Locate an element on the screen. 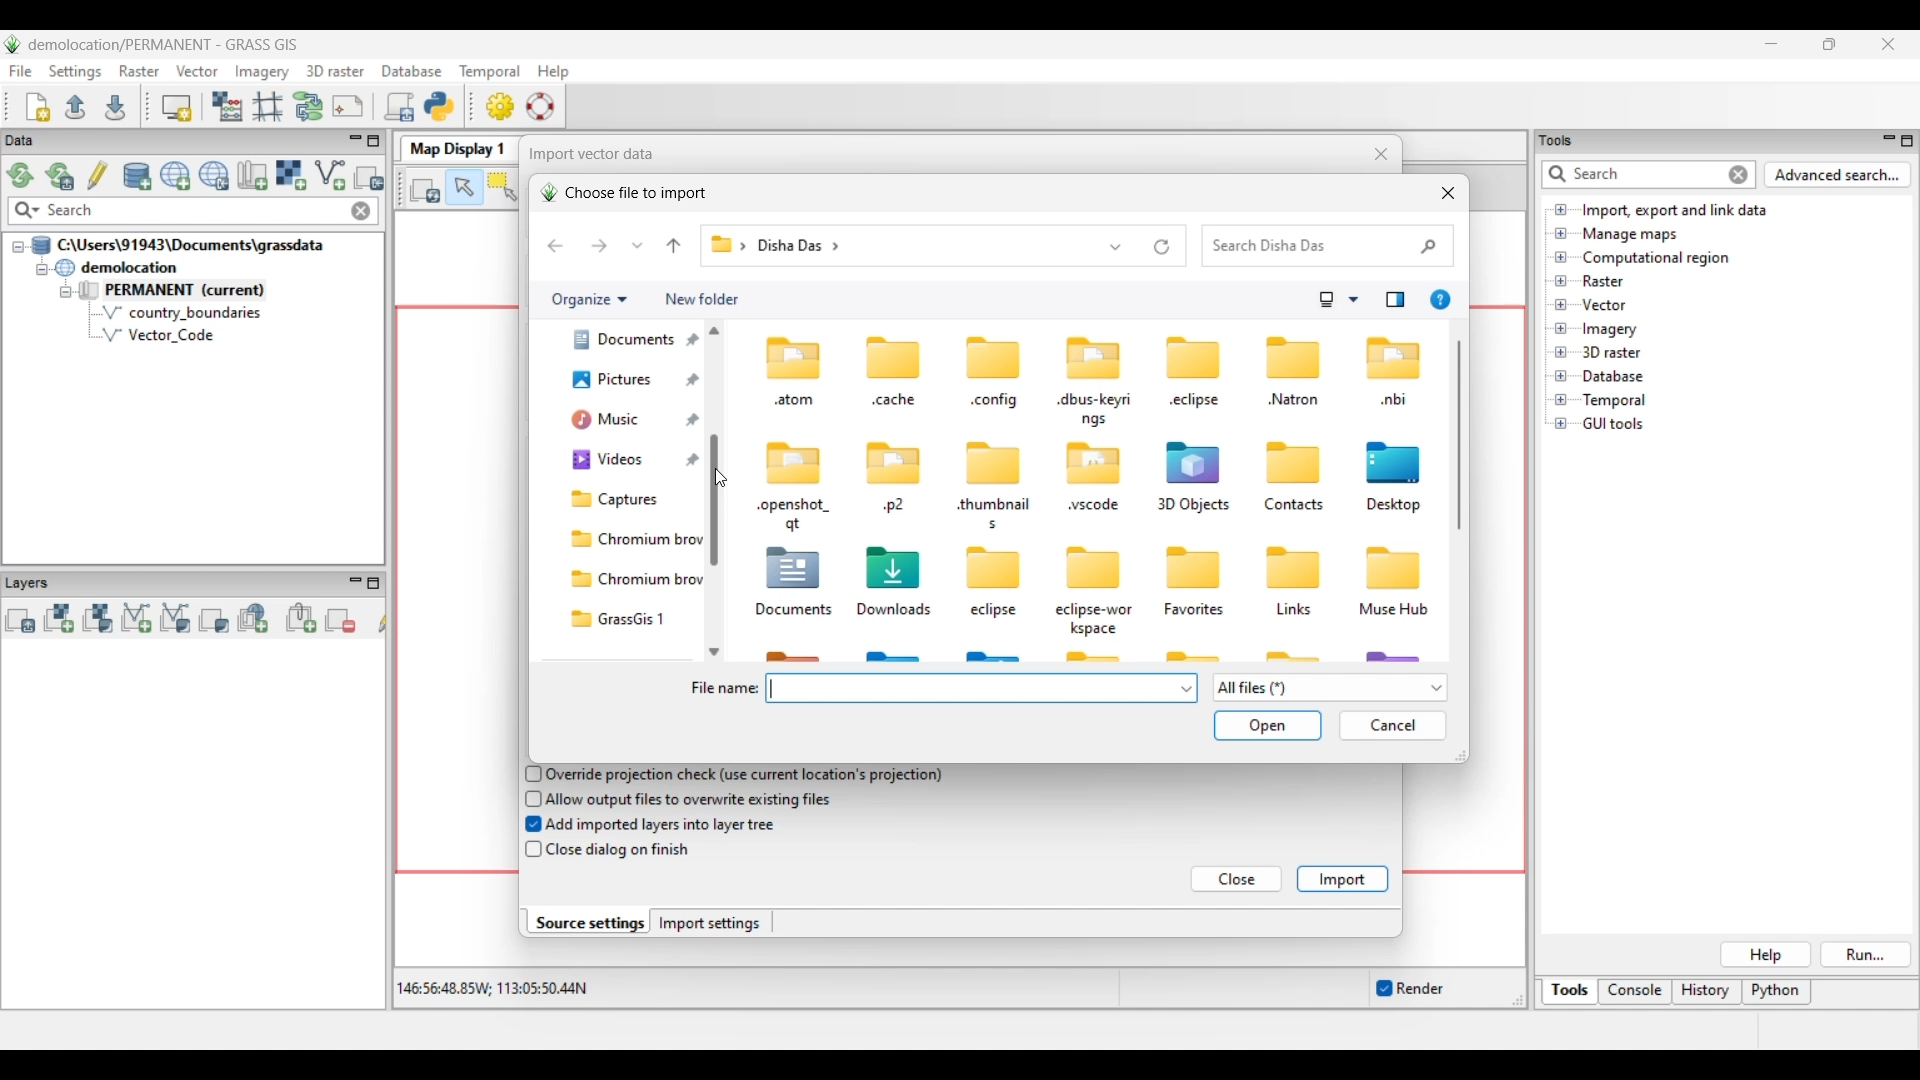 This screenshot has width=1920, height=1080. Import raster data is located at coordinates (290, 175).